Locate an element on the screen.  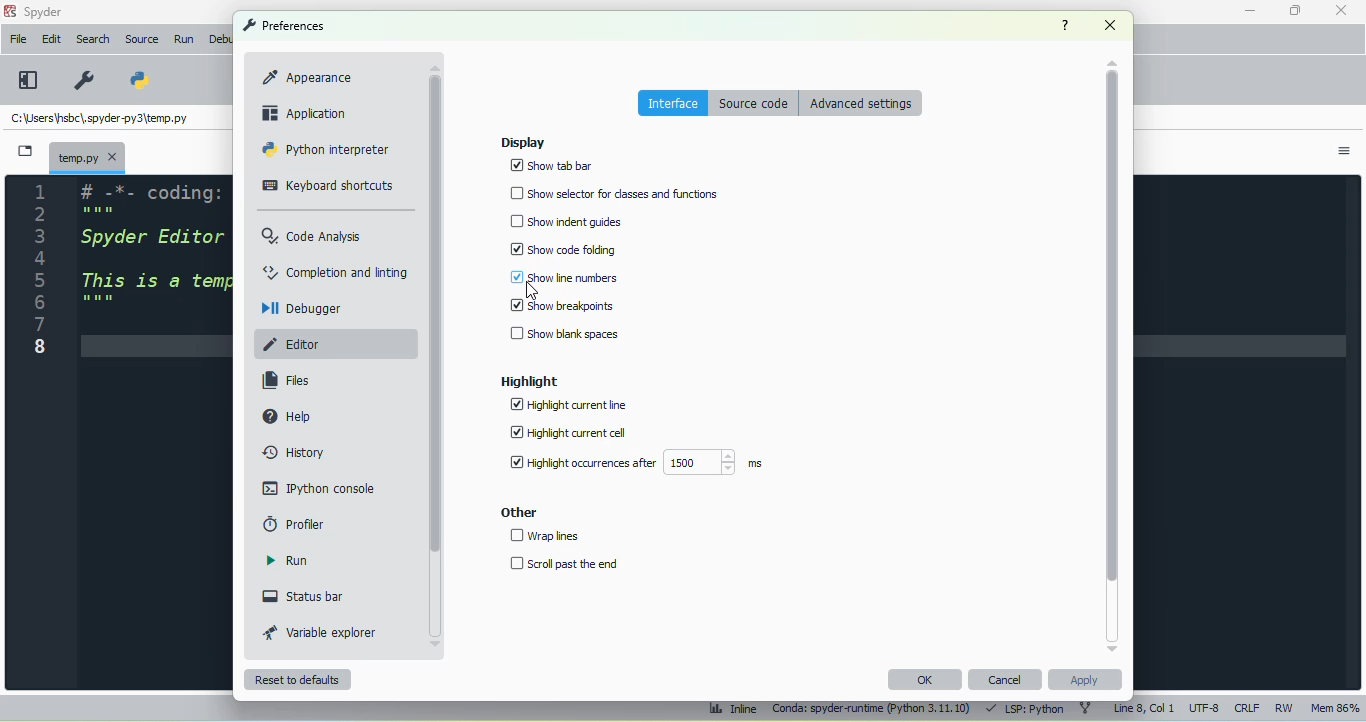
help is located at coordinates (289, 415).